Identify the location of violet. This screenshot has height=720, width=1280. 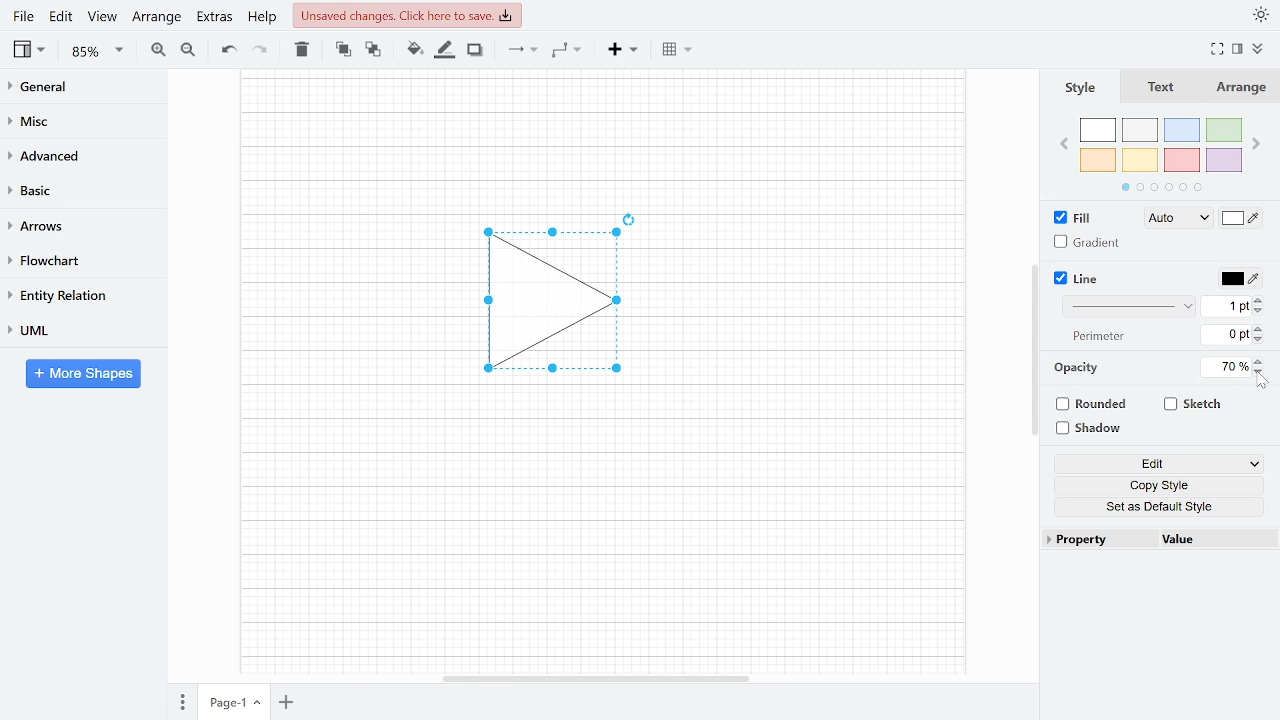
(1223, 160).